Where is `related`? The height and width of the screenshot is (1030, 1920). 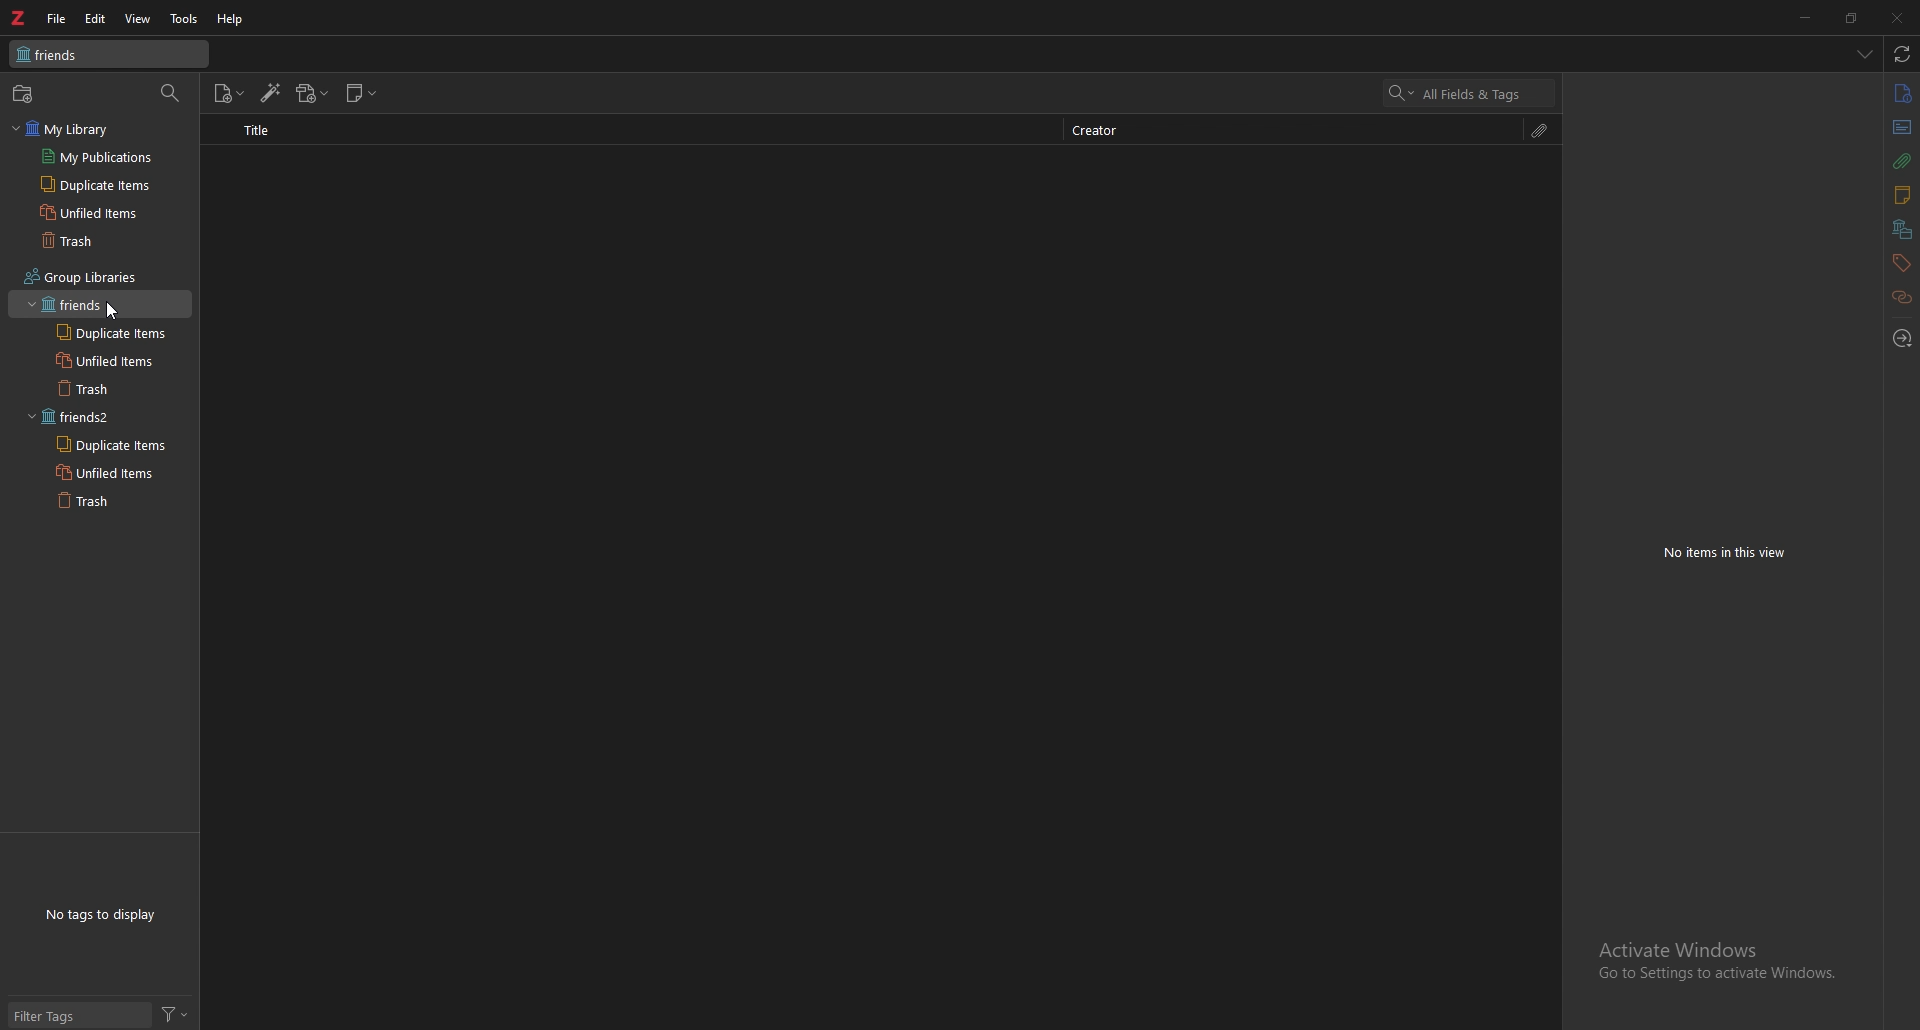 related is located at coordinates (1903, 297).